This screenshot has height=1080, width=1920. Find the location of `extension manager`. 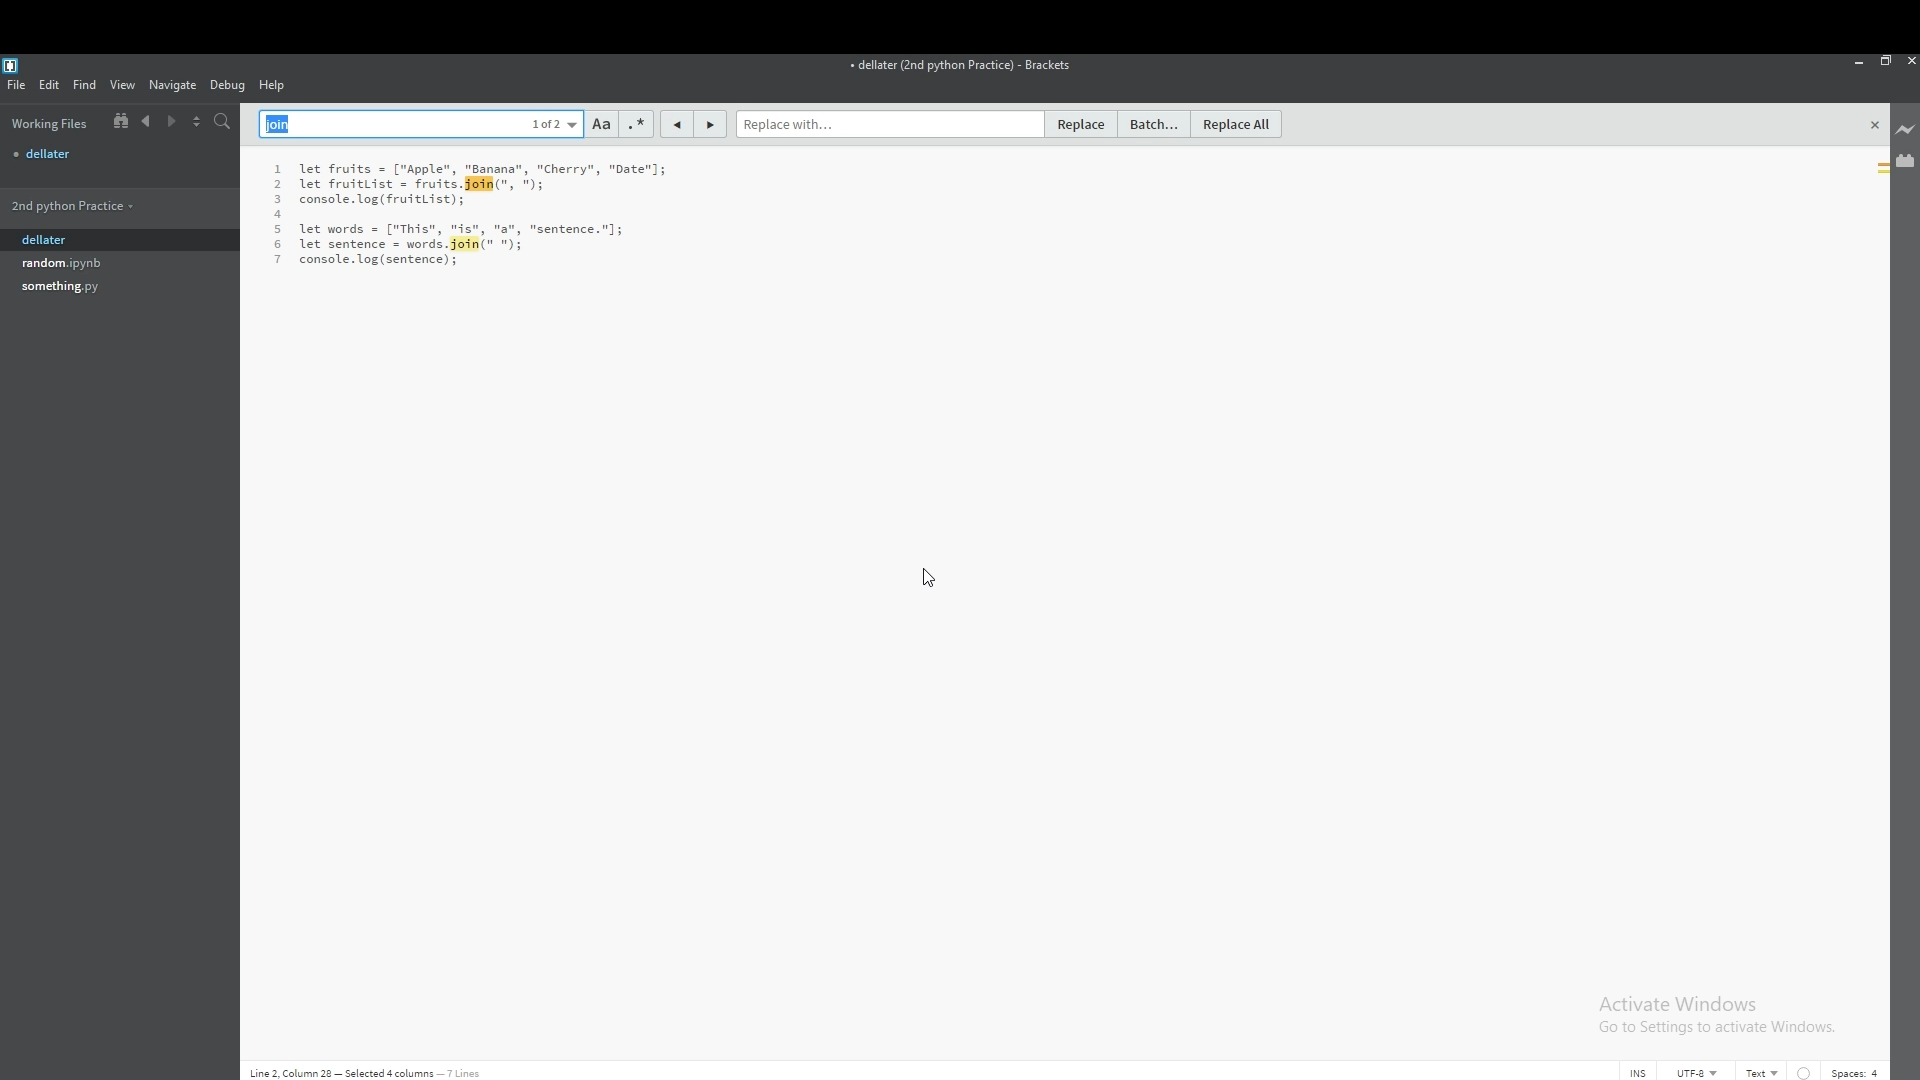

extension manager is located at coordinates (1904, 159).